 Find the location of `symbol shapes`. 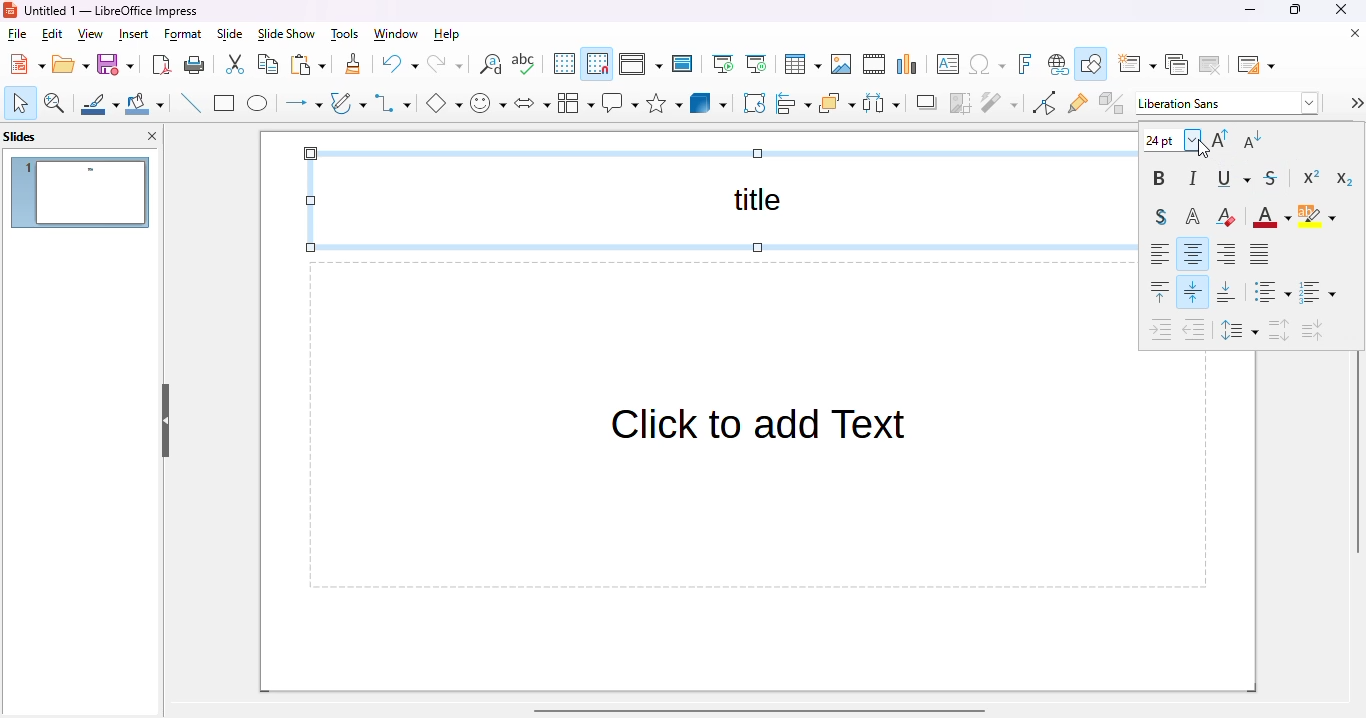

symbol shapes is located at coordinates (488, 103).